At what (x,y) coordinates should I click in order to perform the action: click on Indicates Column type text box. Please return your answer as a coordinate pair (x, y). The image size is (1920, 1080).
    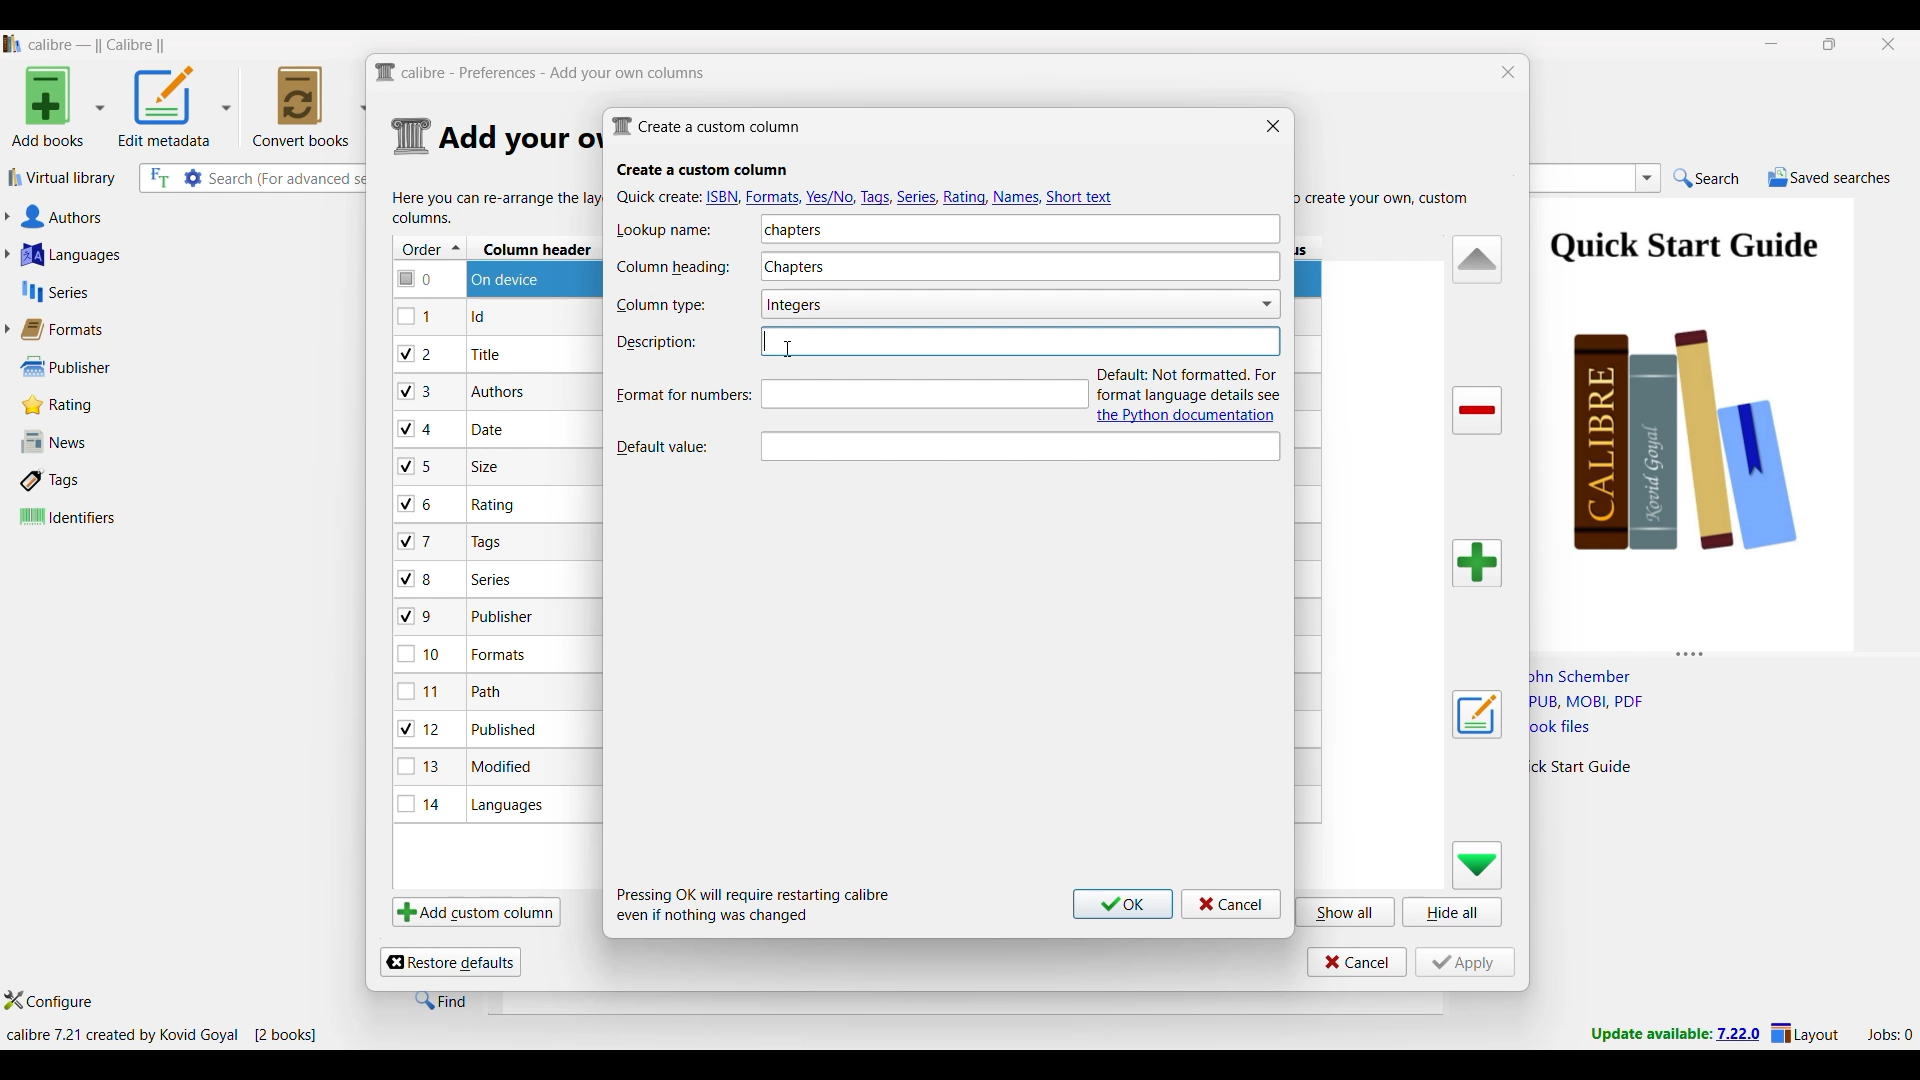
    Looking at the image, I should click on (660, 306).